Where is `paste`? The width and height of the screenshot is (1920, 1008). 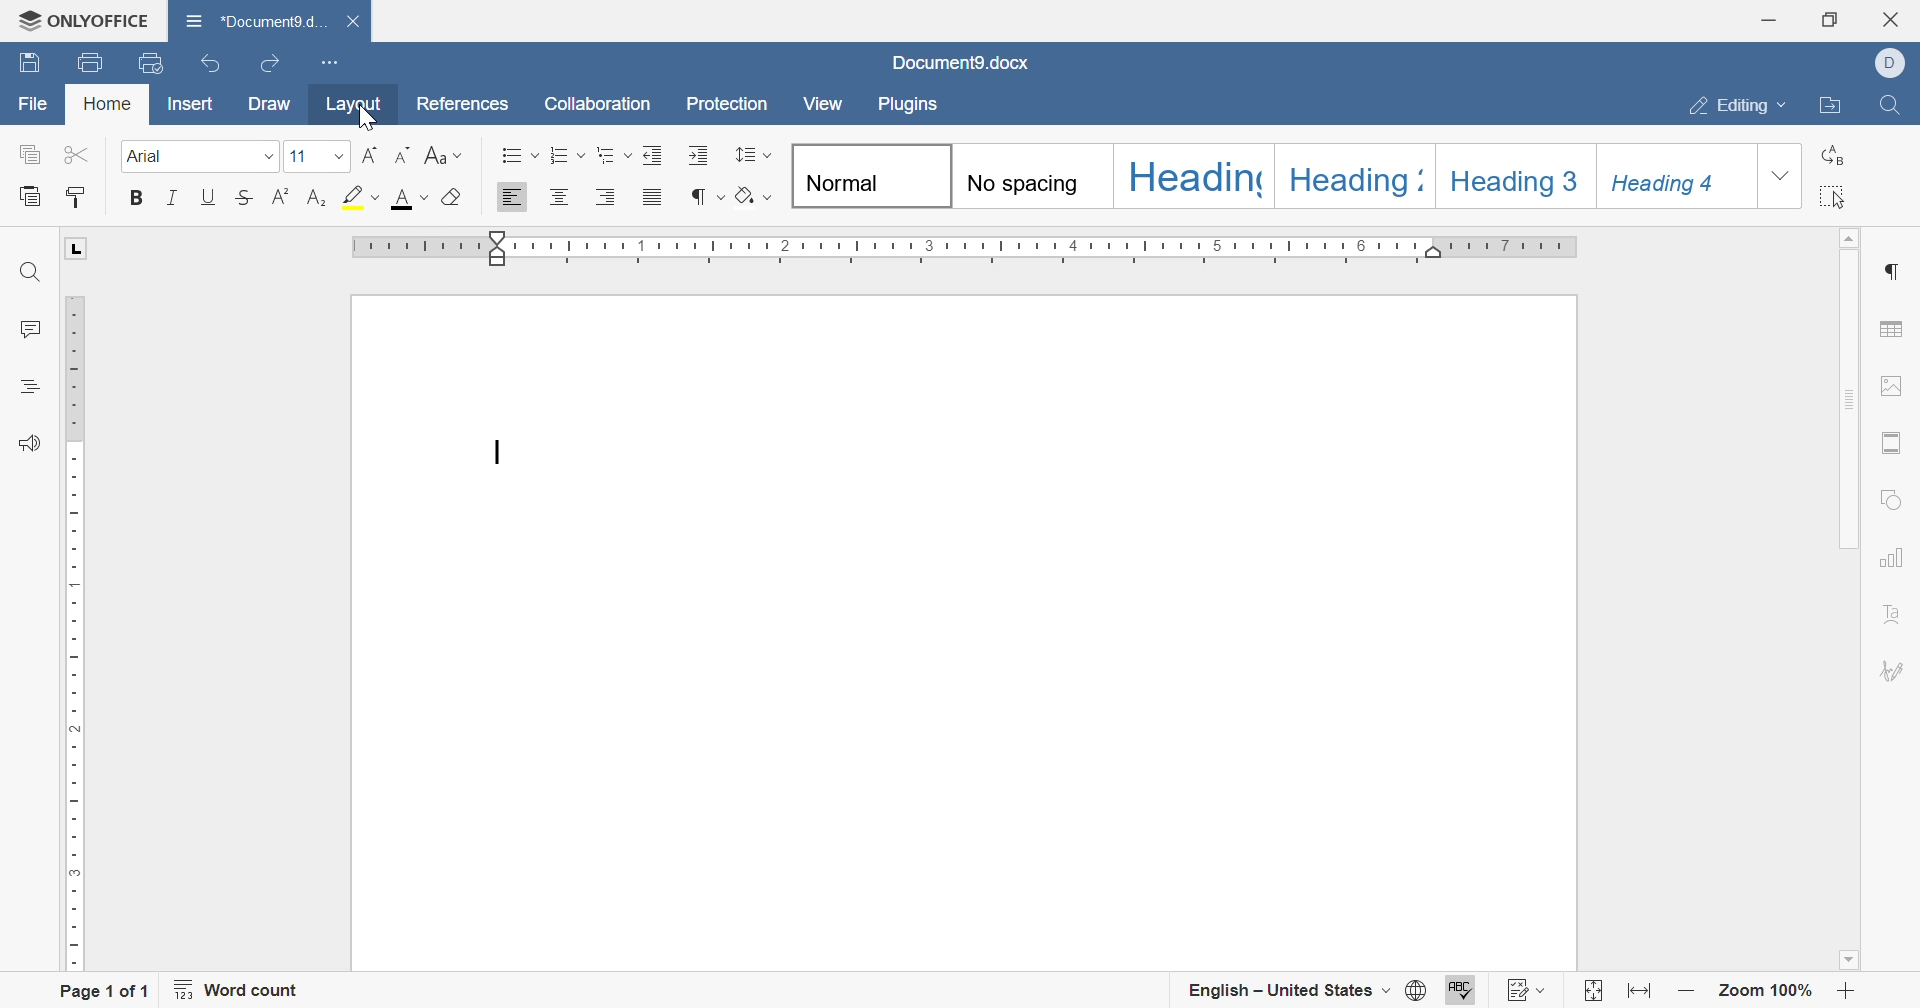 paste is located at coordinates (30, 197).